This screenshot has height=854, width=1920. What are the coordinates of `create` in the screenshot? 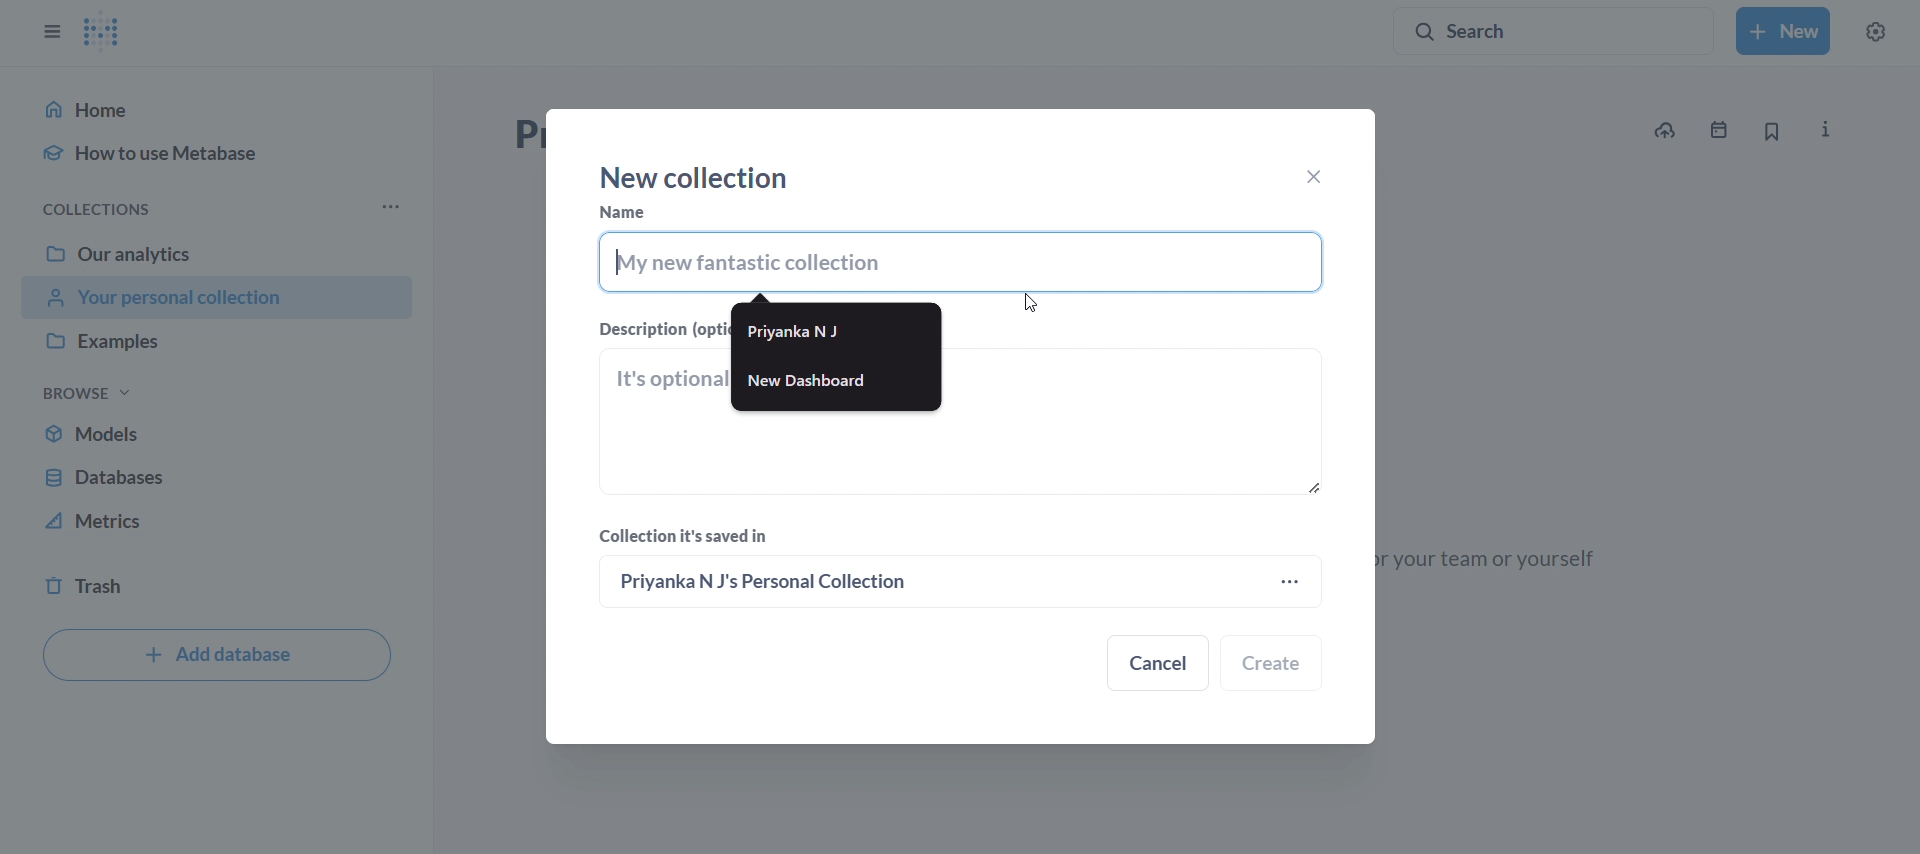 It's located at (1272, 664).